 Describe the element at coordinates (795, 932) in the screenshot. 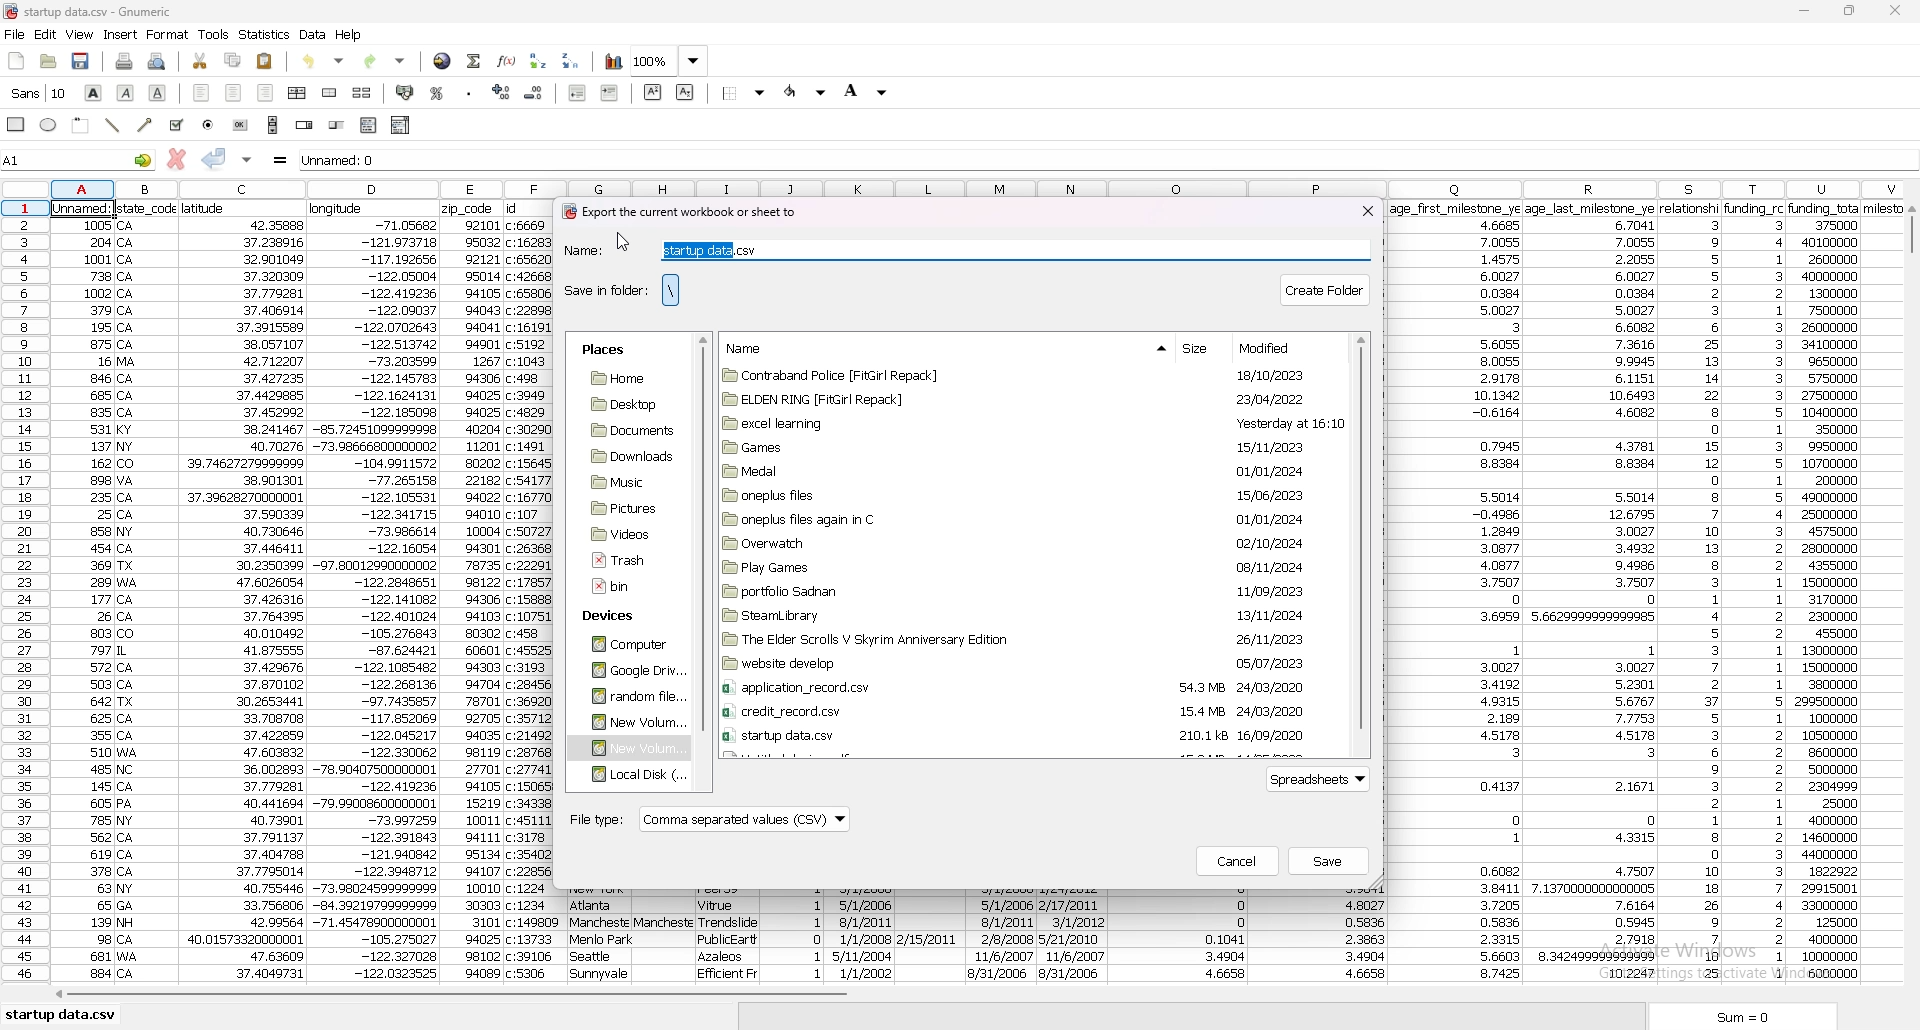

I see `data` at that location.